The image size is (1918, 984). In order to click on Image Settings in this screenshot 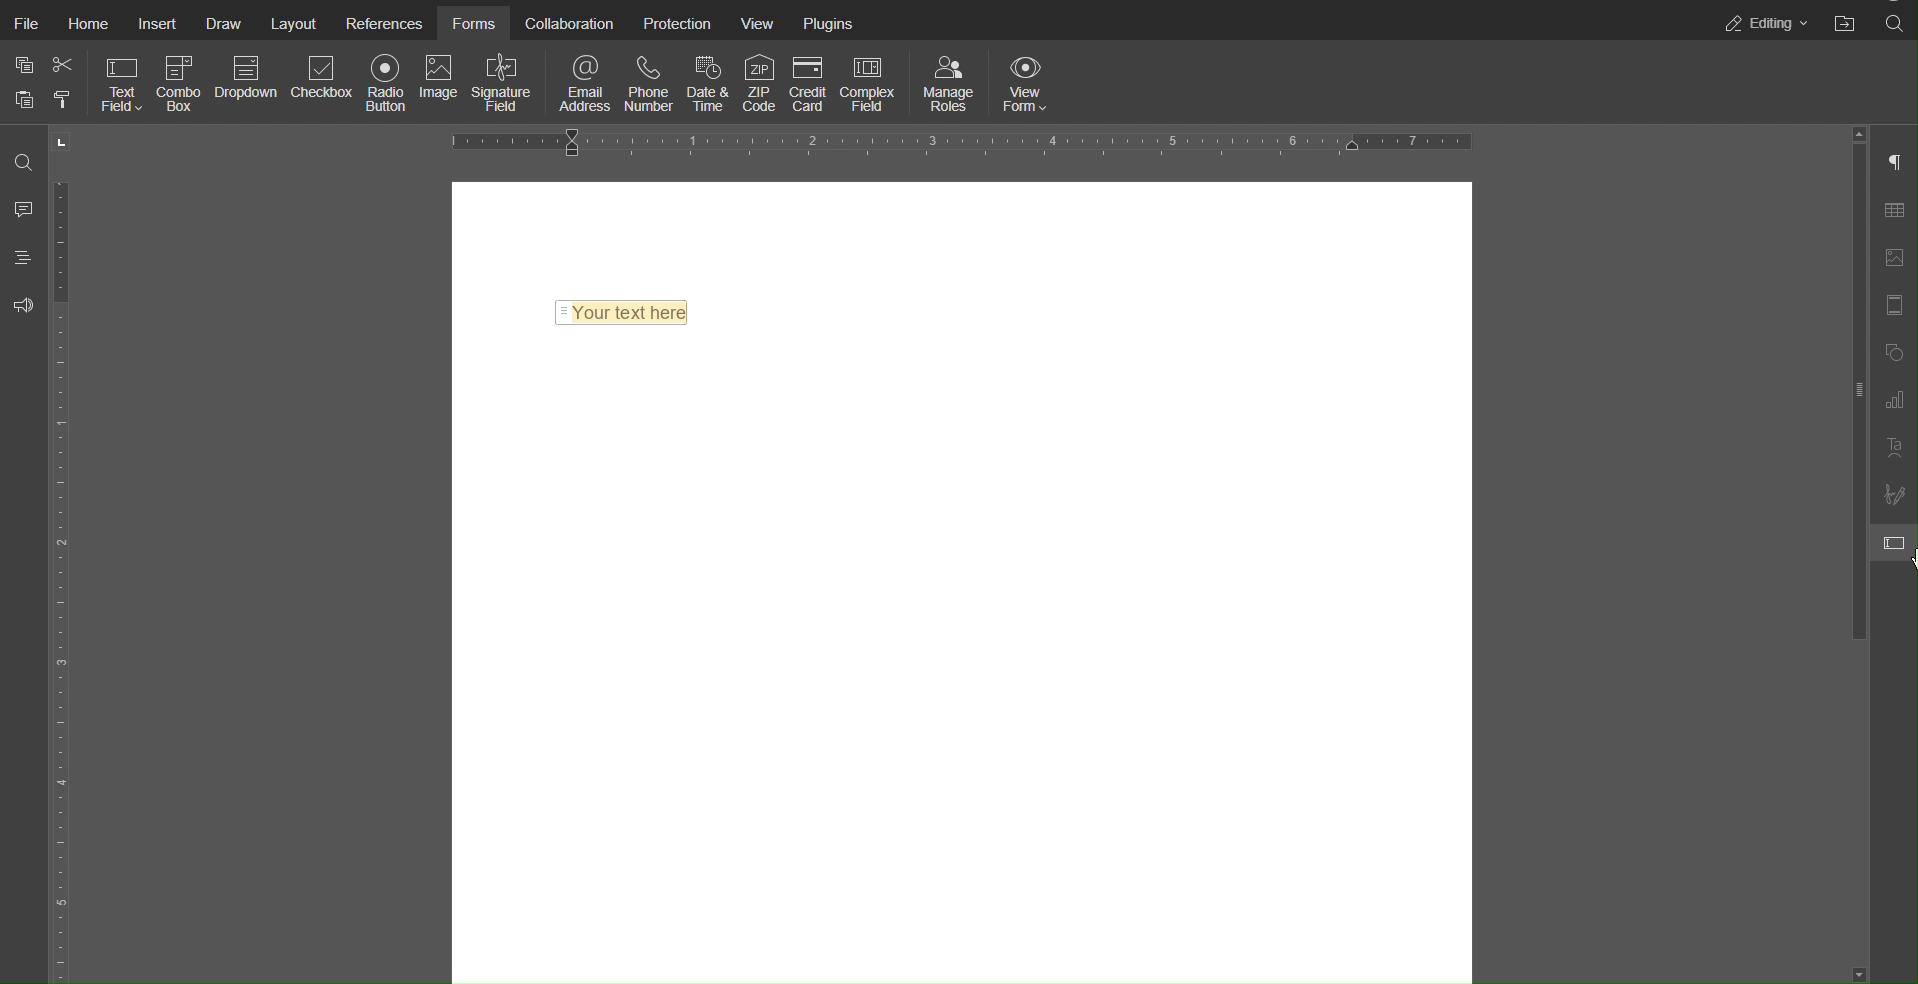, I will do `click(1892, 259)`.